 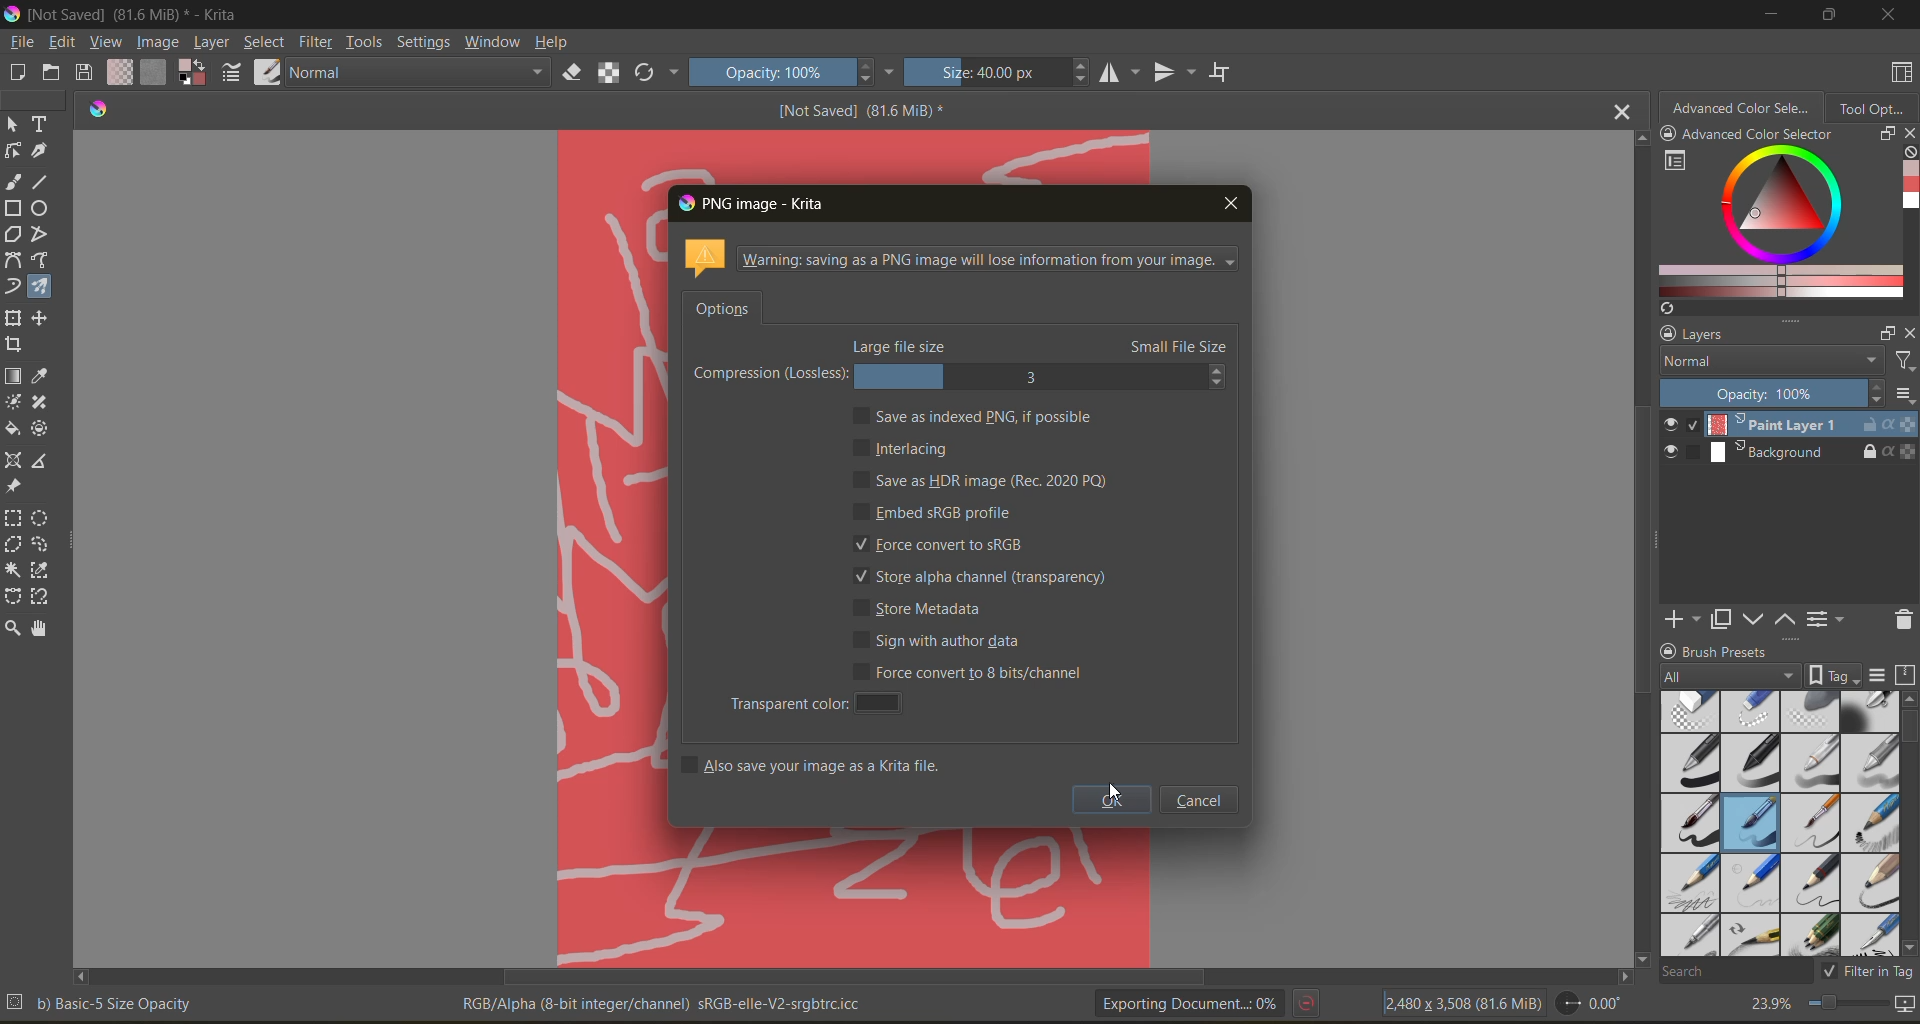 I want to click on exporting document, so click(x=1204, y=1004).